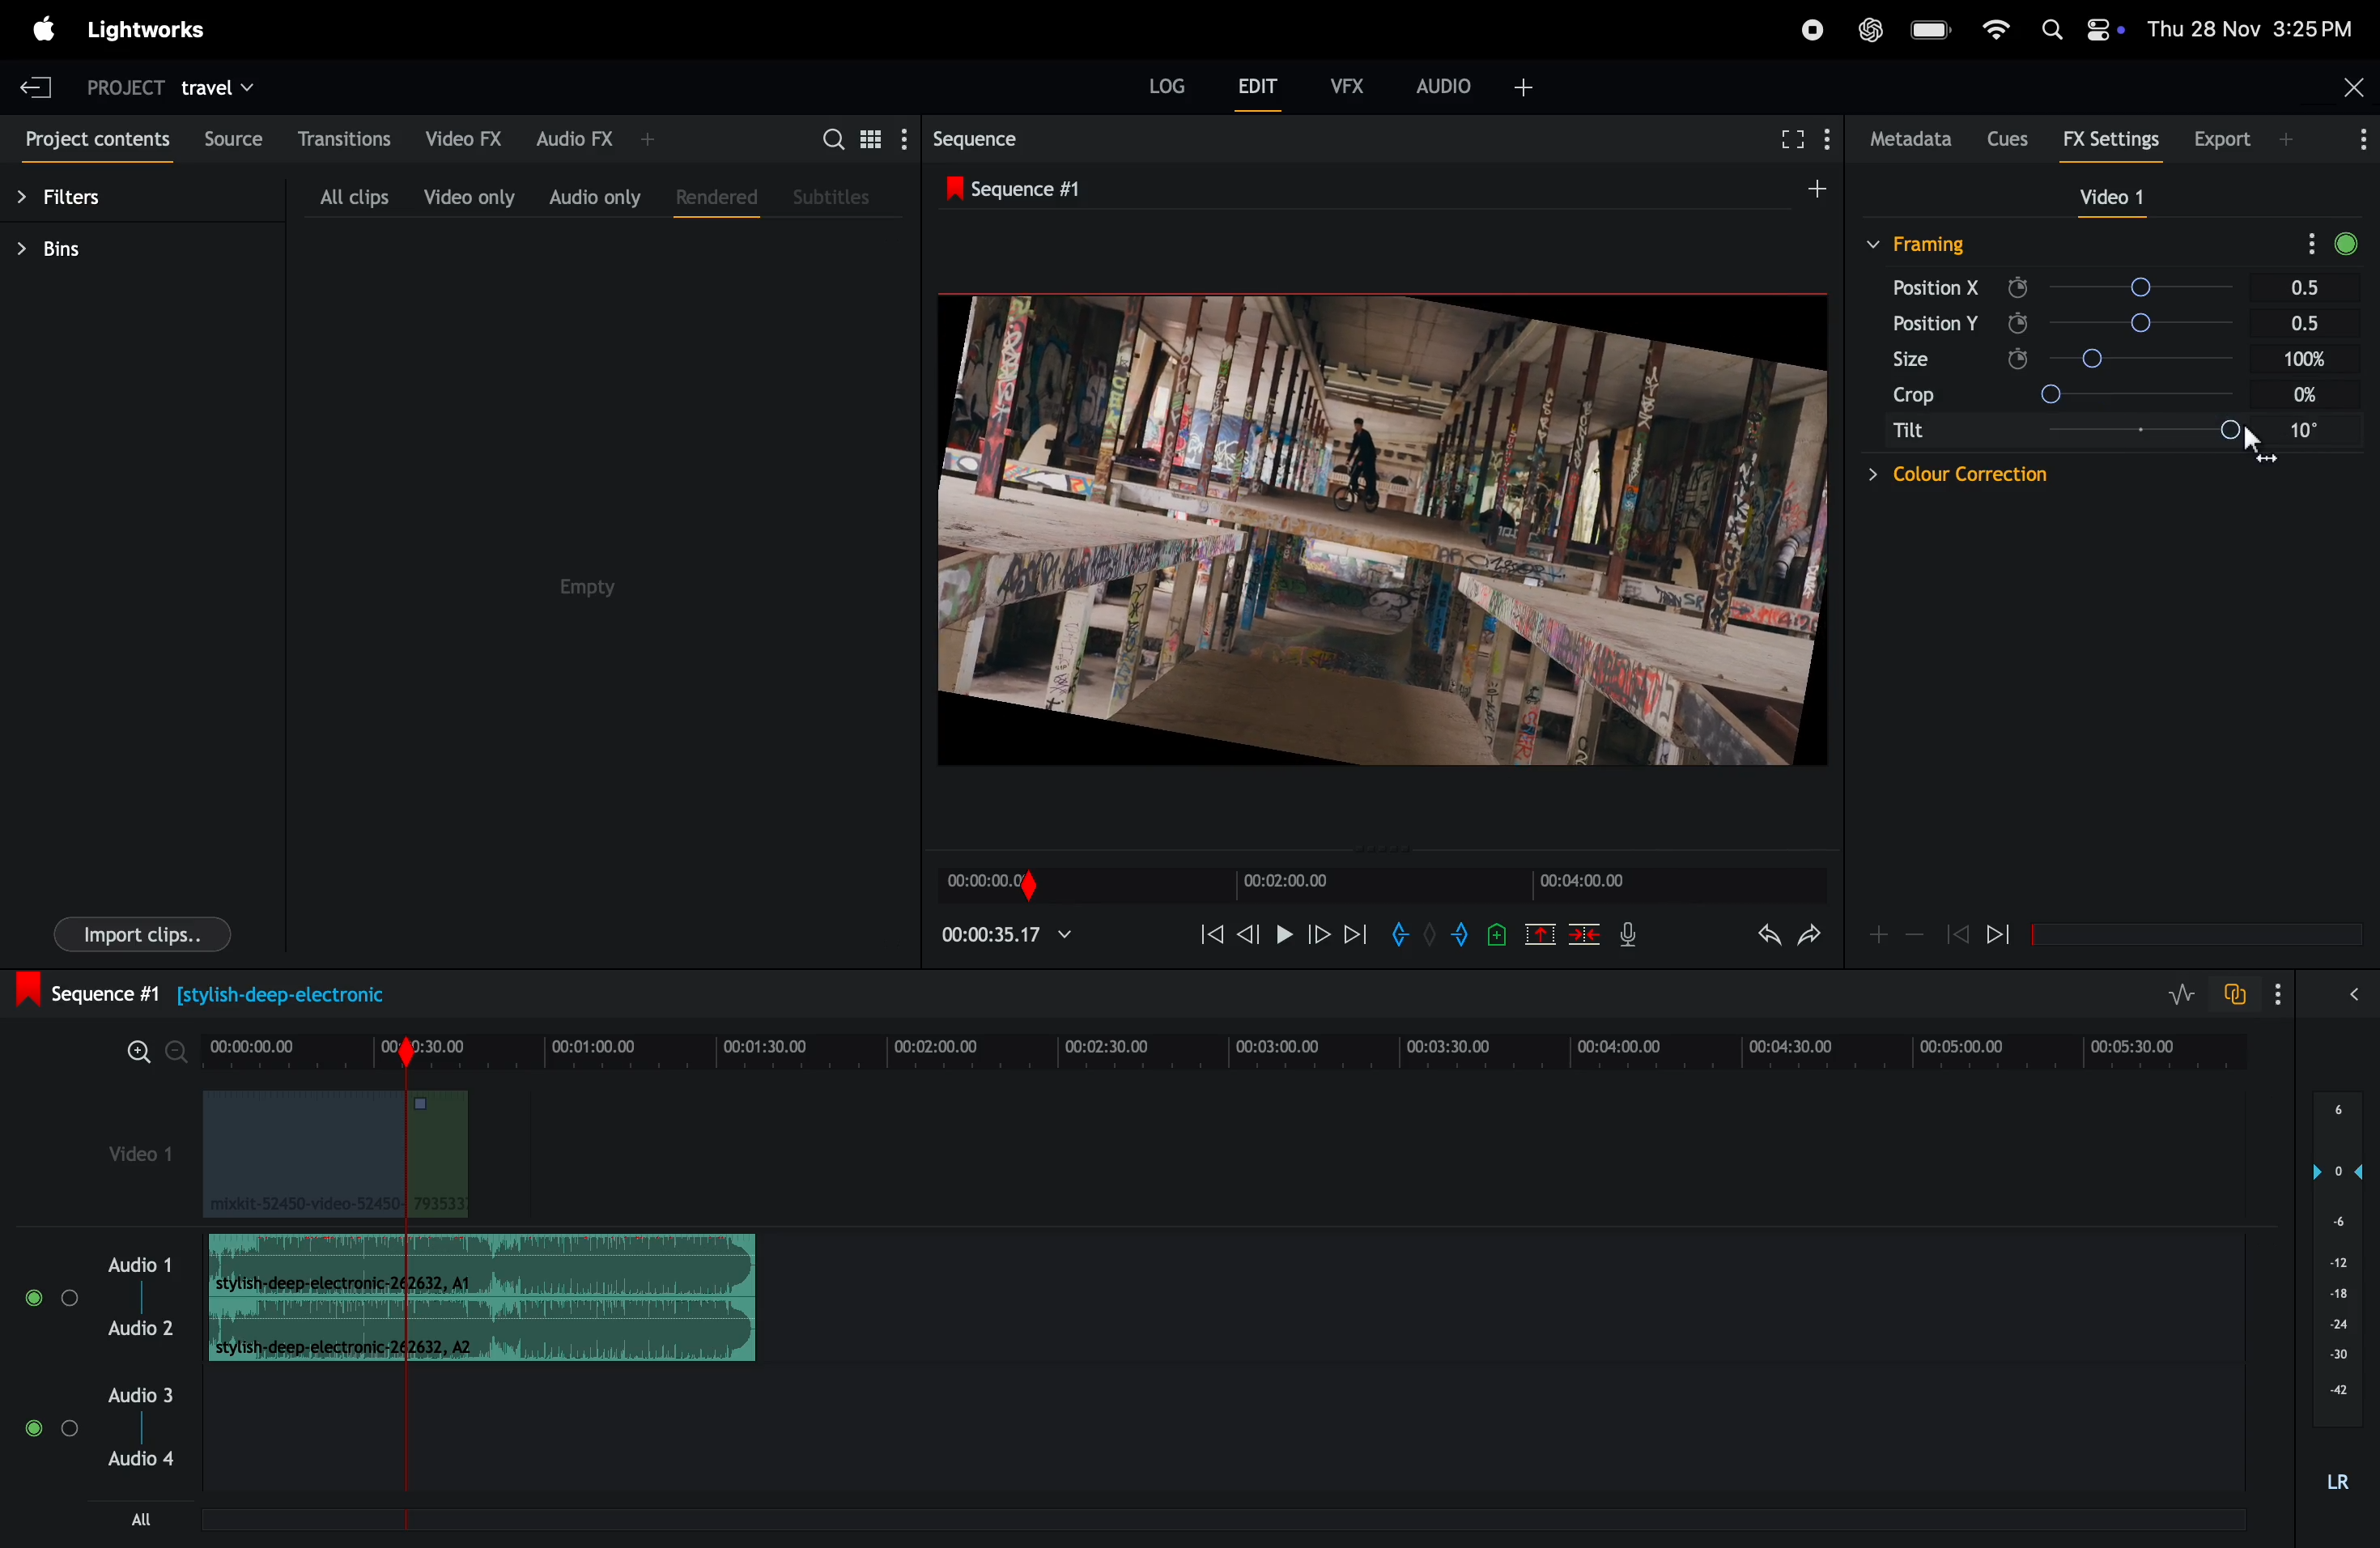 Image resolution: width=2380 pixels, height=1548 pixels. I want to click on size, so click(1939, 364).